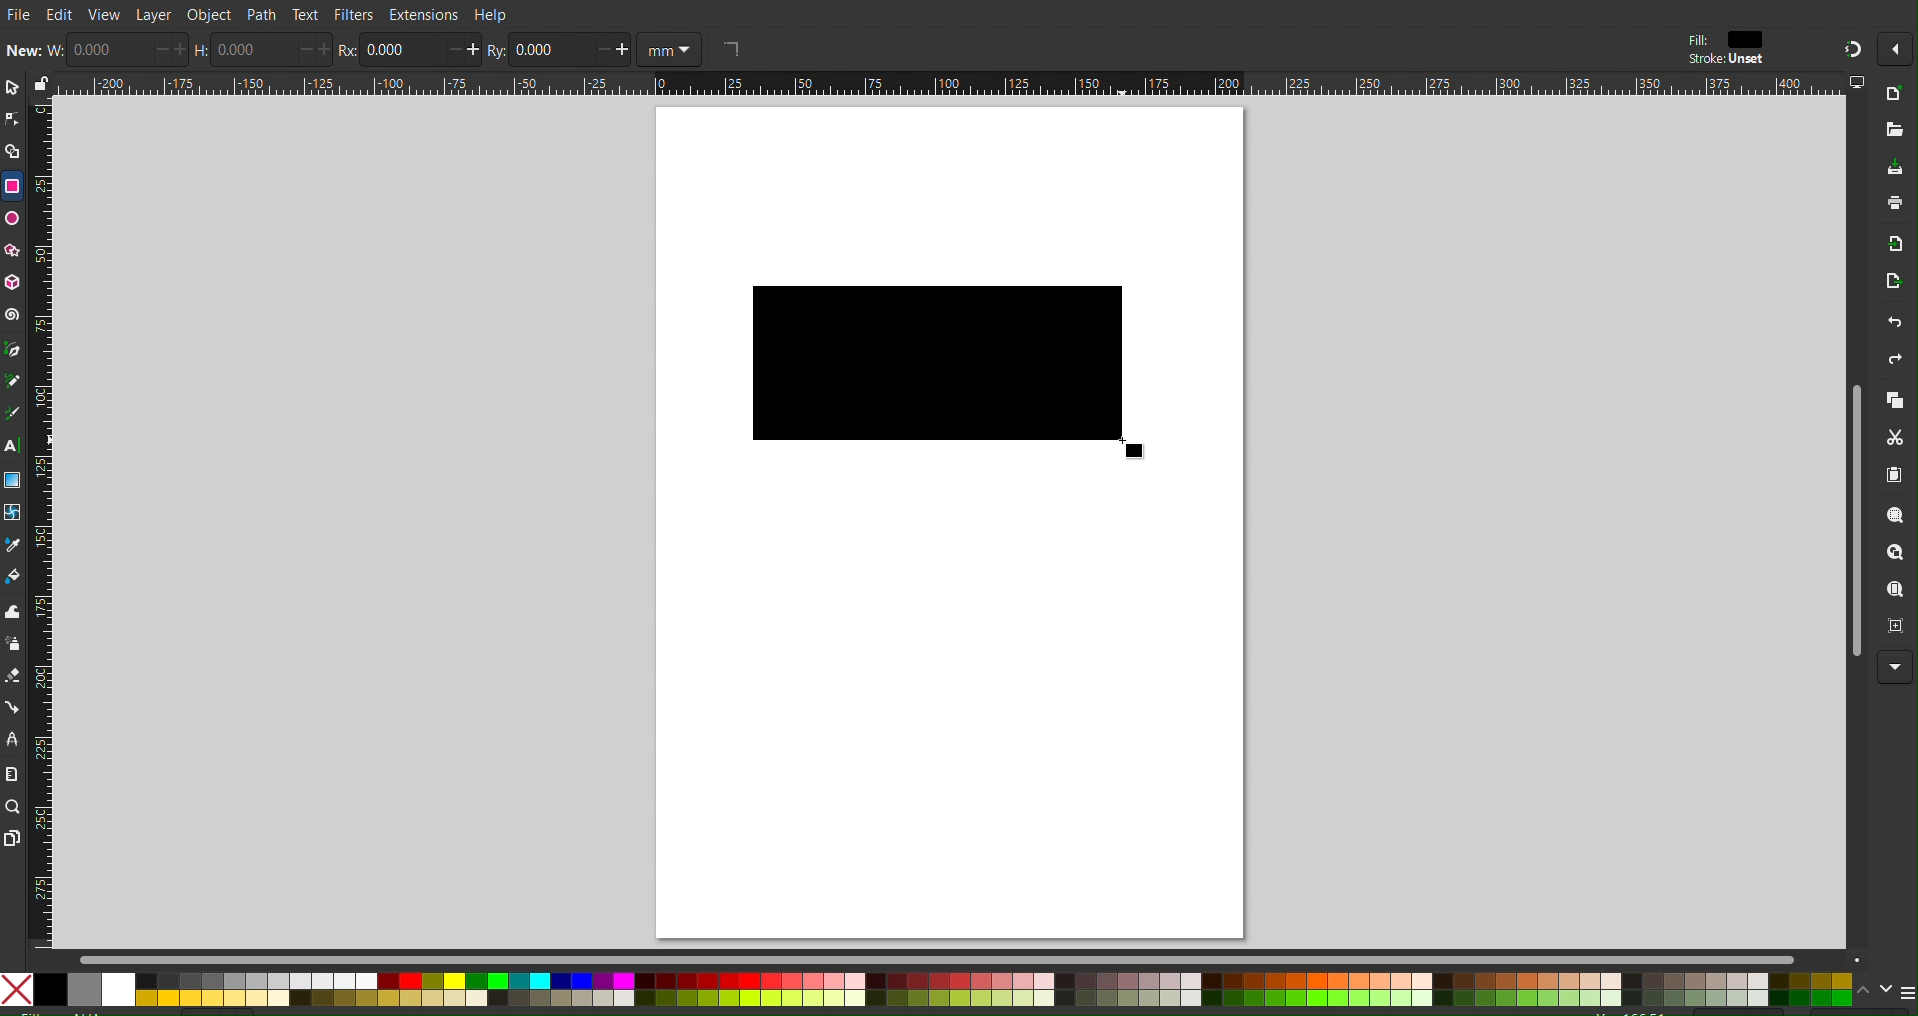 The image size is (1918, 1016). What do you see at coordinates (12, 381) in the screenshot?
I see `Pencil Tool` at bounding box center [12, 381].